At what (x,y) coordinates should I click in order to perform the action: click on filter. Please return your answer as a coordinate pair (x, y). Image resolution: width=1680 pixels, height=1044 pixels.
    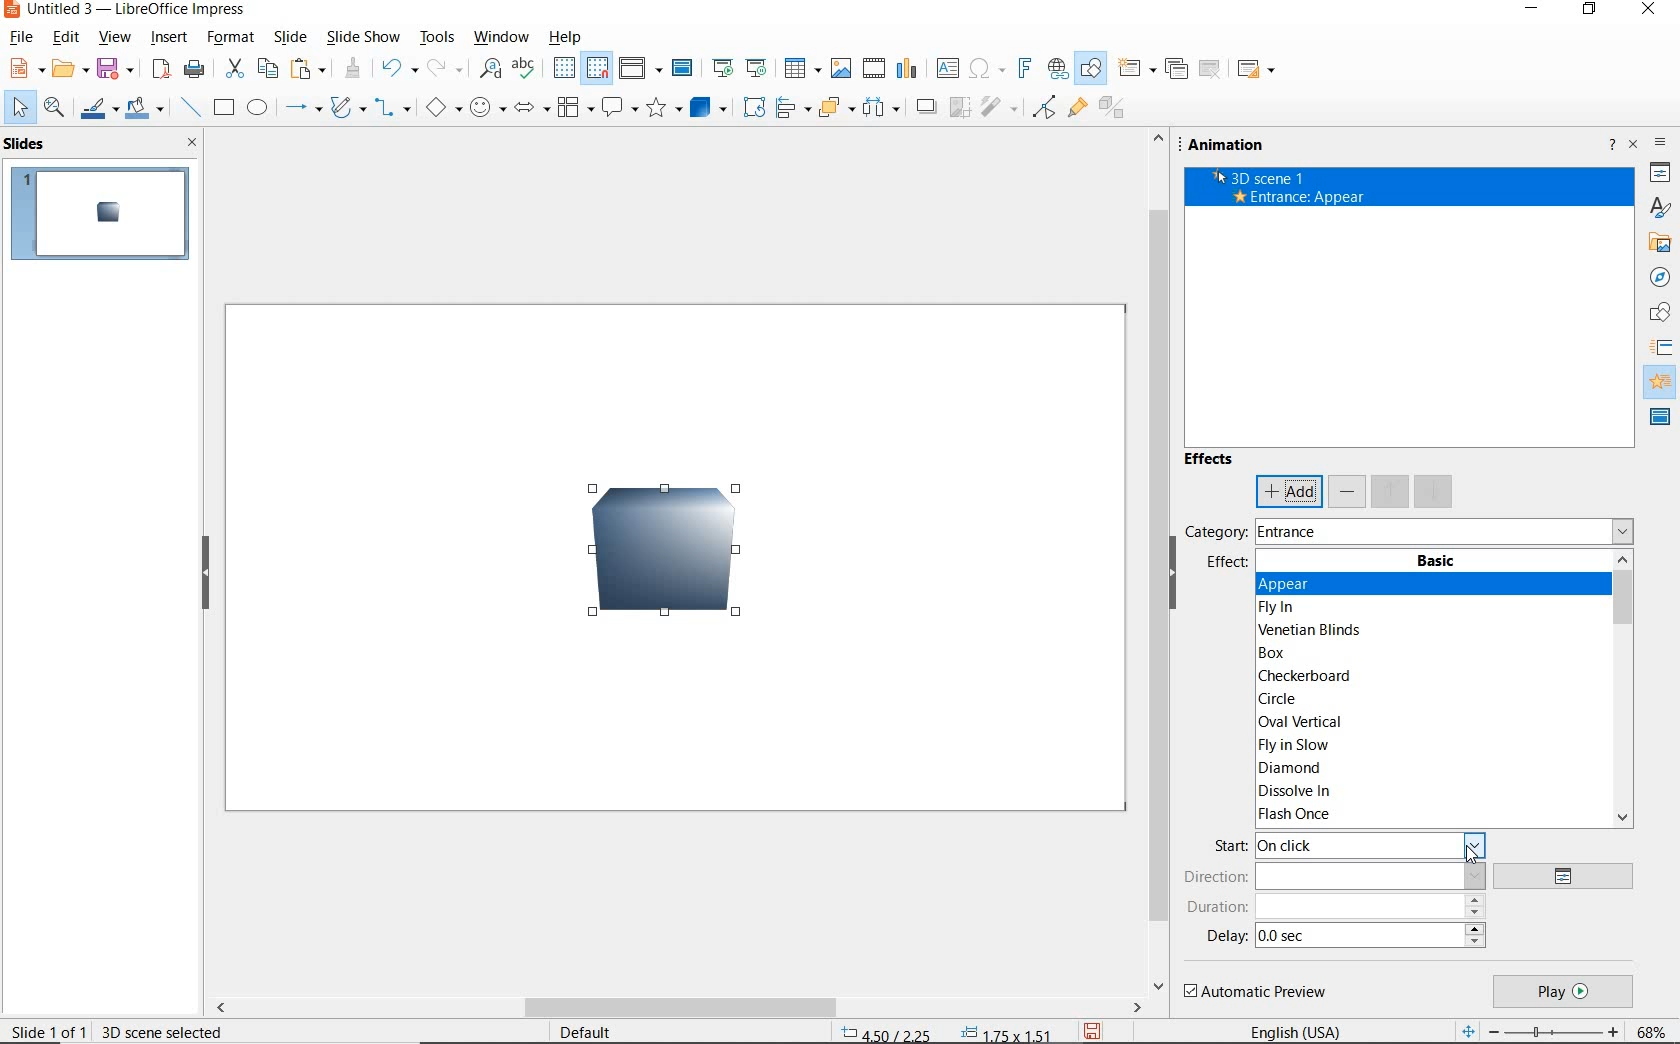
    Looking at the image, I should click on (998, 105).